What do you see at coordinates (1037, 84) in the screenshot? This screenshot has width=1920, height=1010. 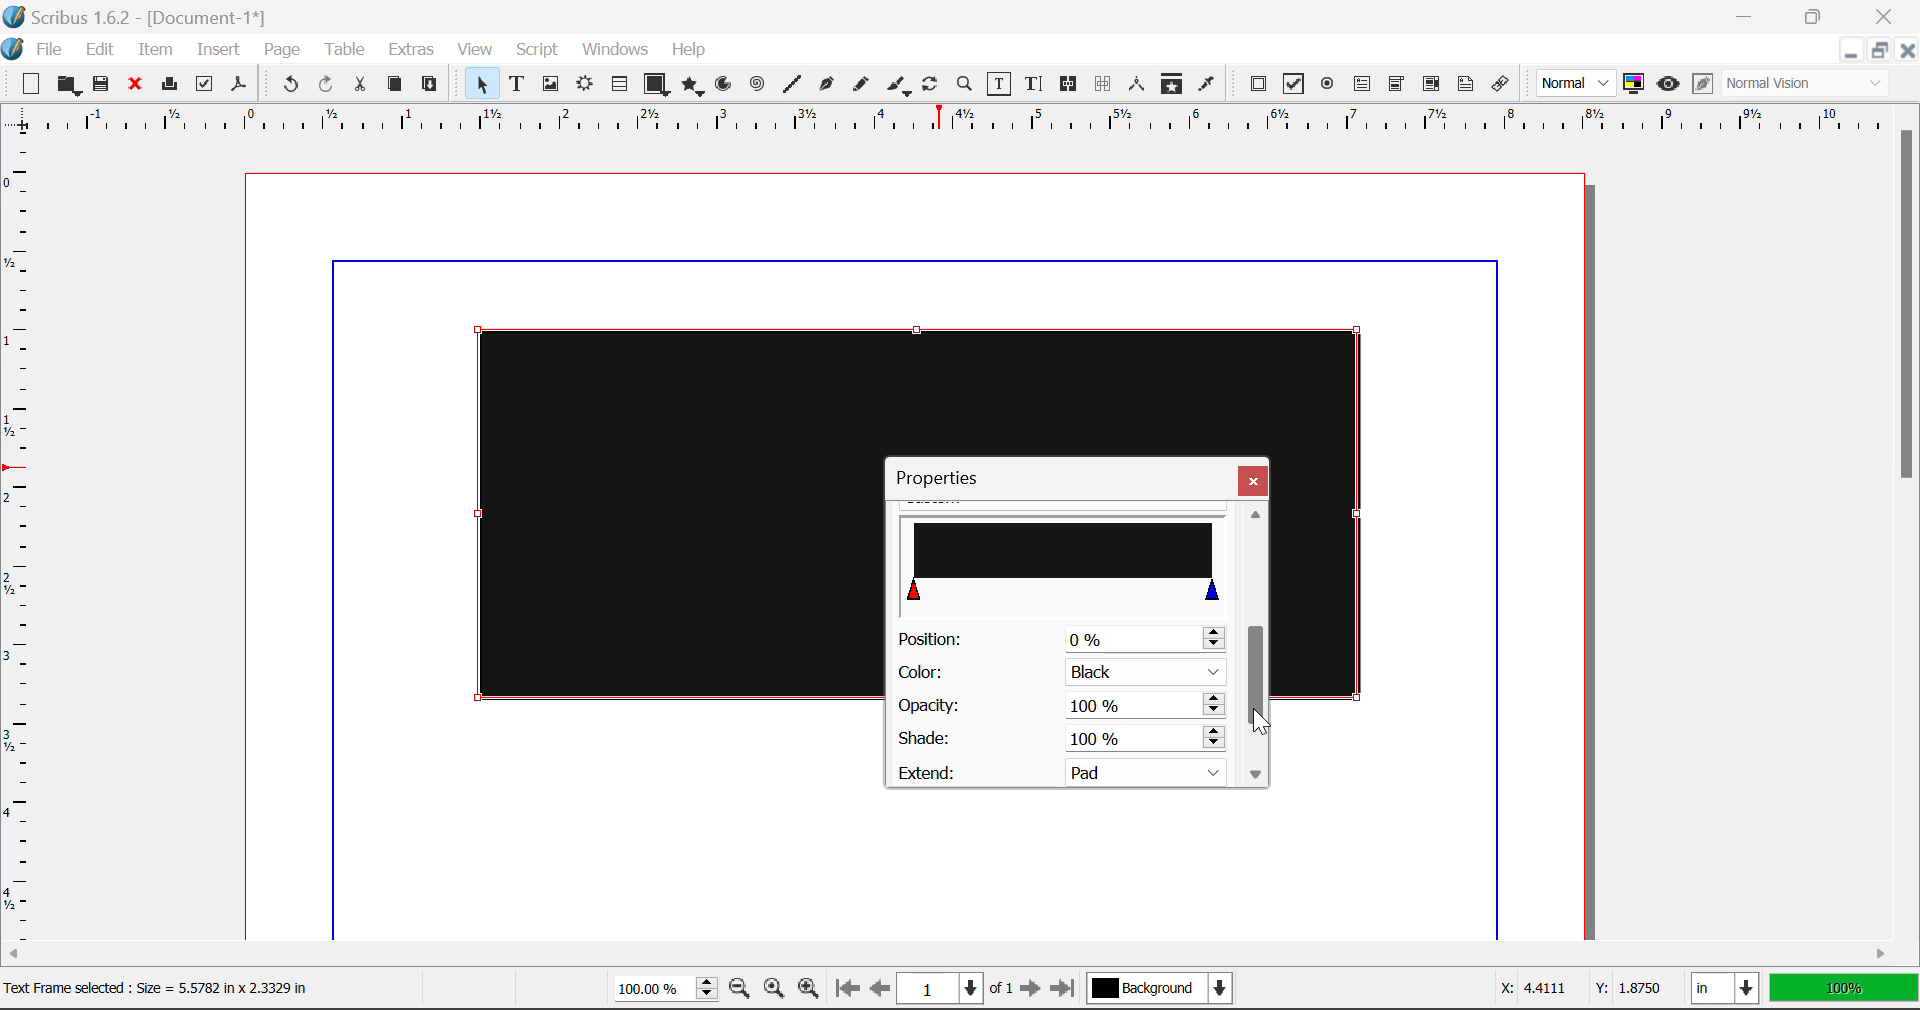 I see `Edit Text with Story Editor` at bounding box center [1037, 84].